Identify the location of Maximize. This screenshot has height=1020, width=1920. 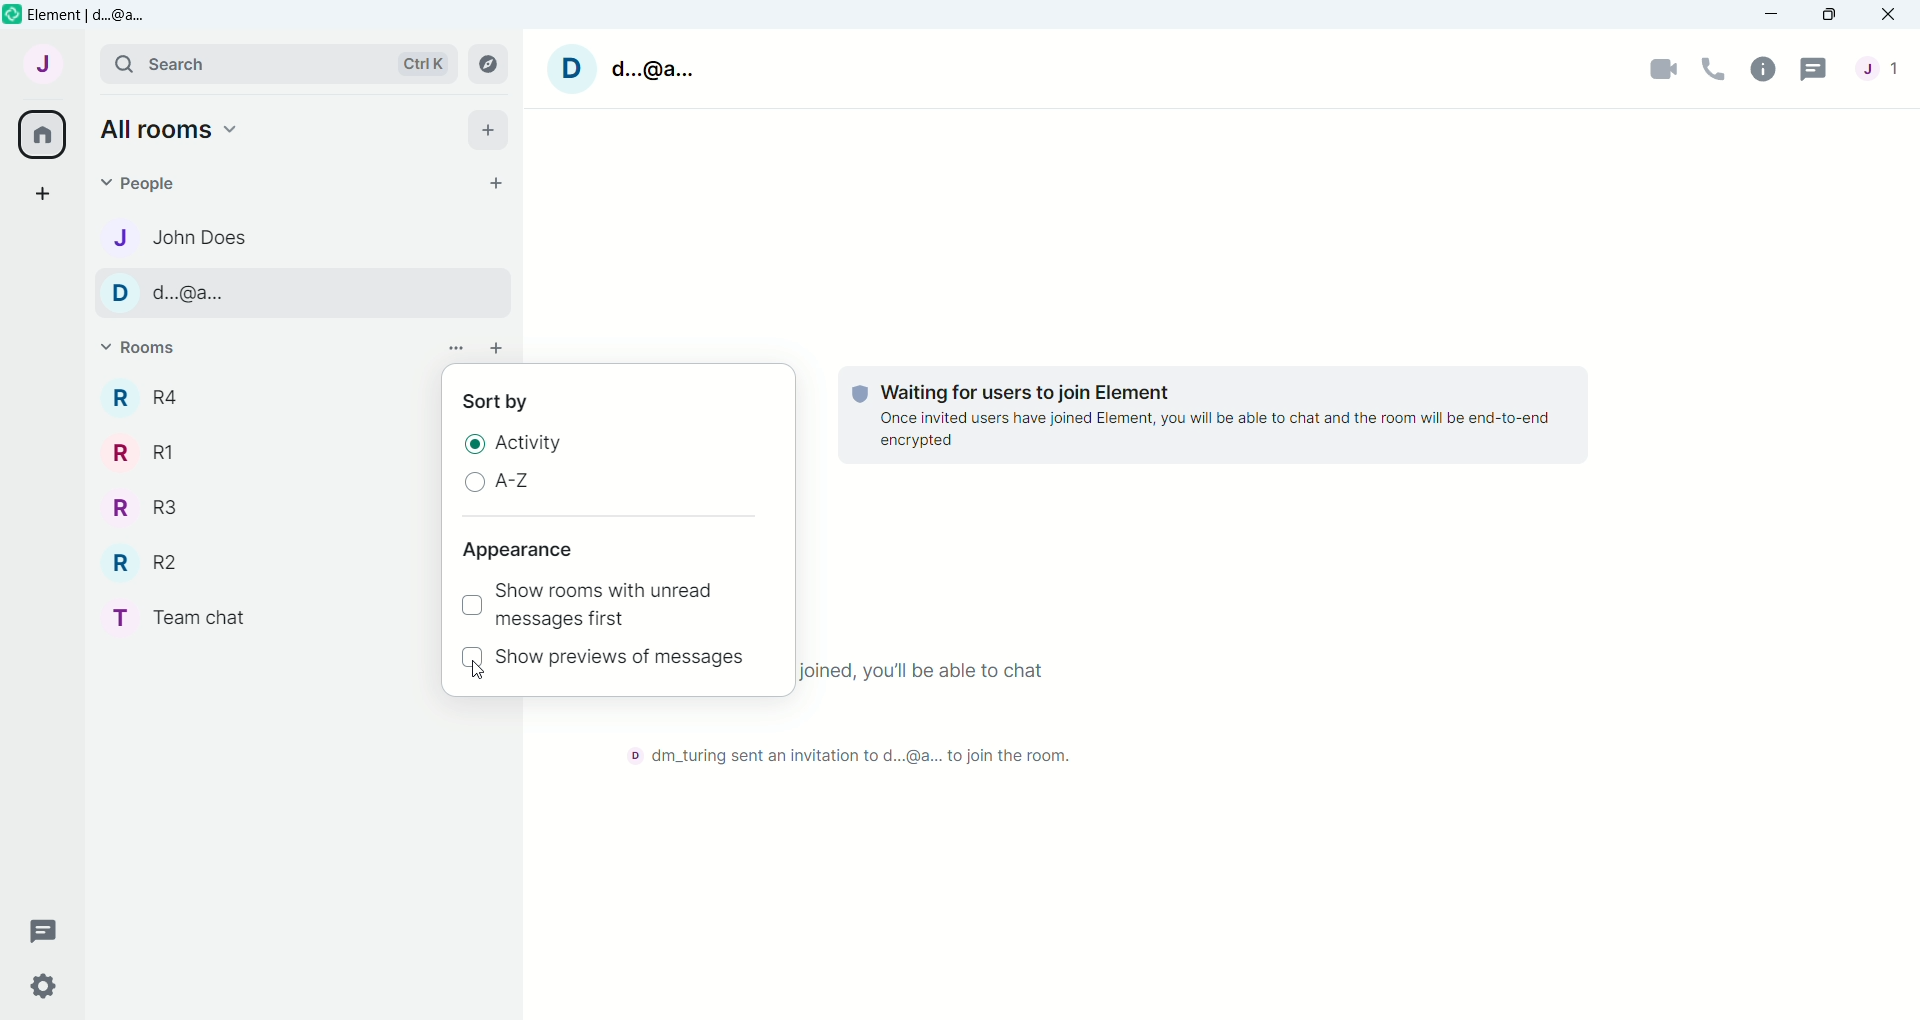
(1826, 14).